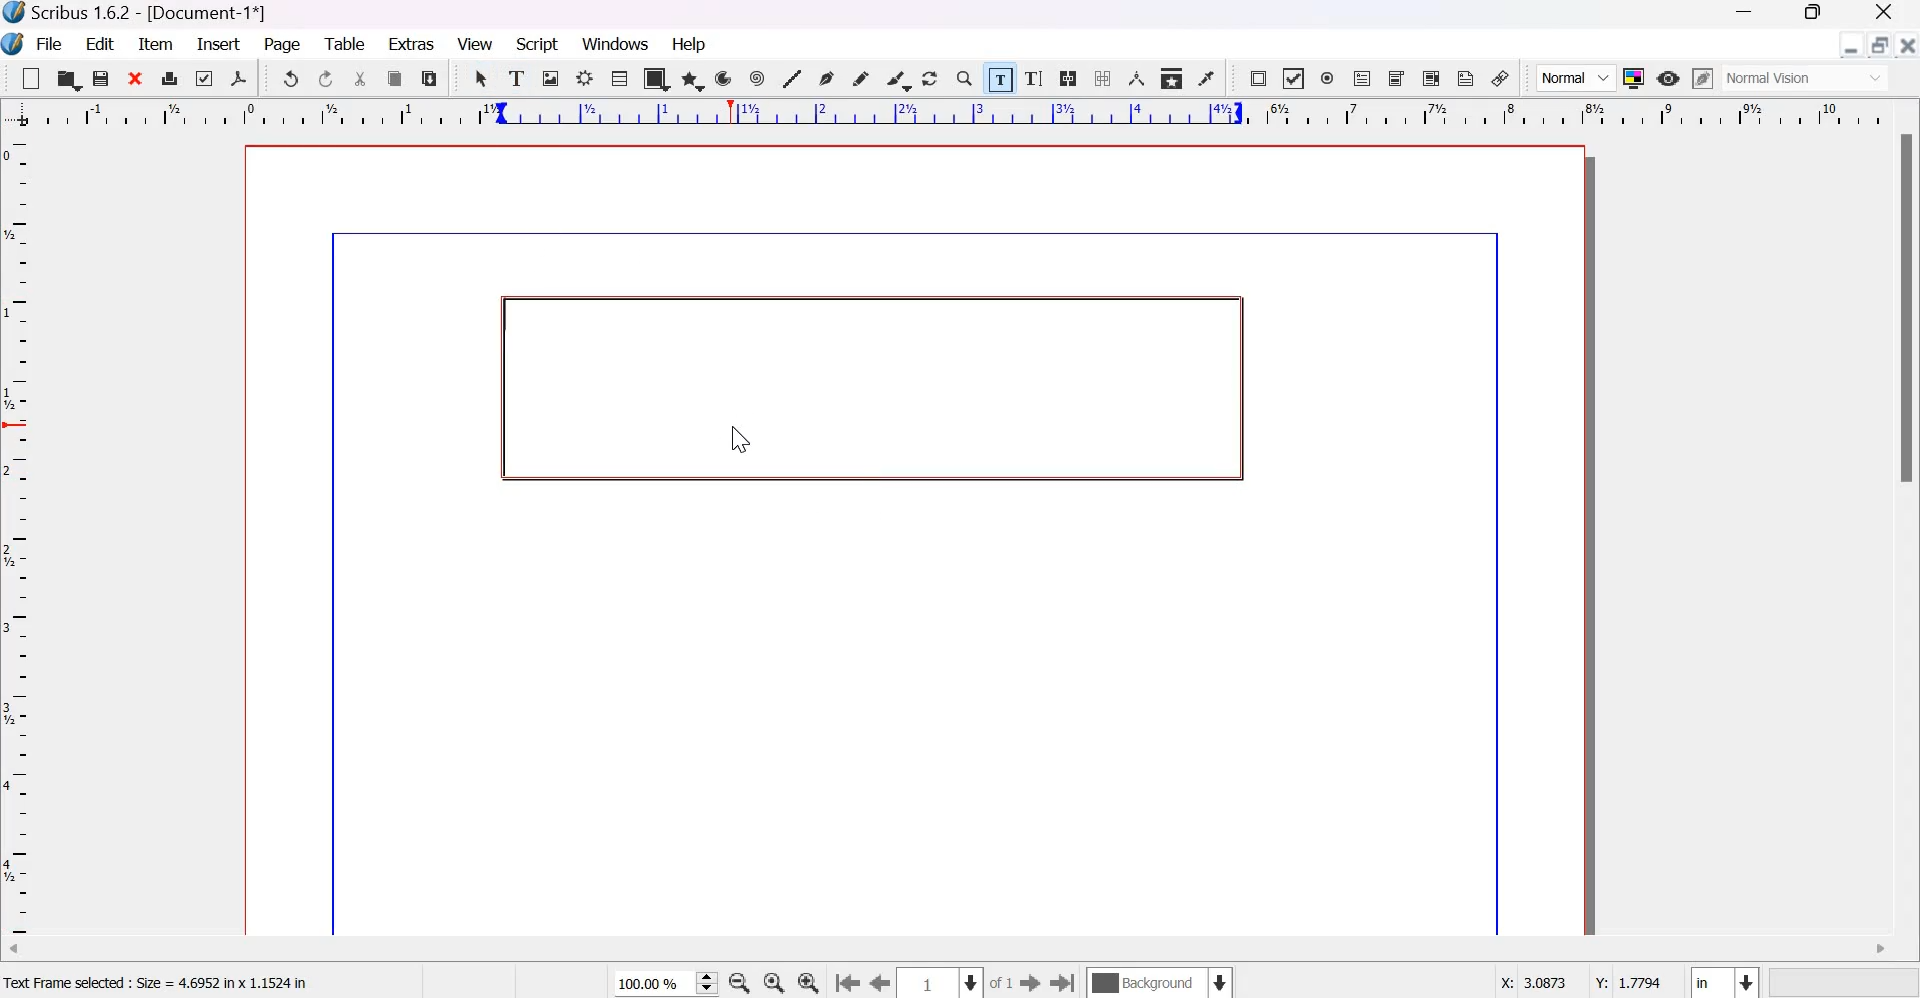  Describe the element at coordinates (724, 78) in the screenshot. I see `arc` at that location.